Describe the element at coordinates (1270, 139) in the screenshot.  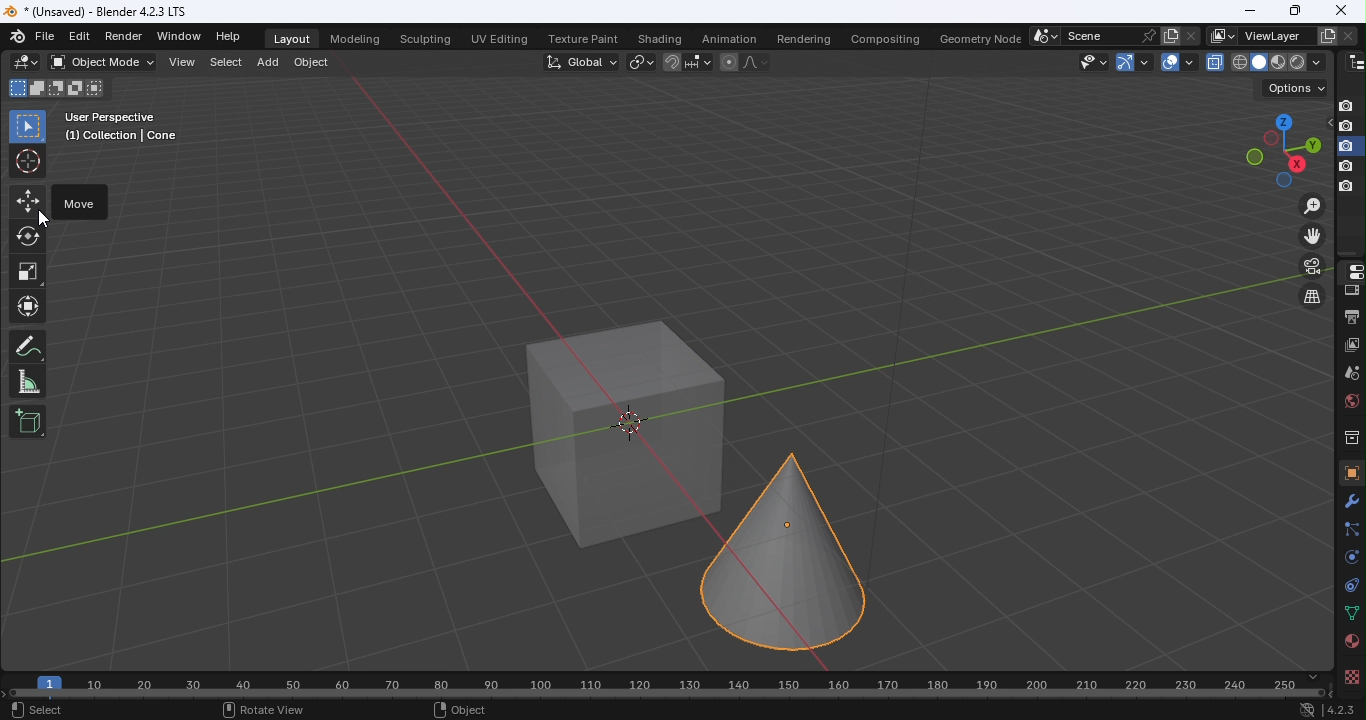
I see `Rotate the view` at that location.